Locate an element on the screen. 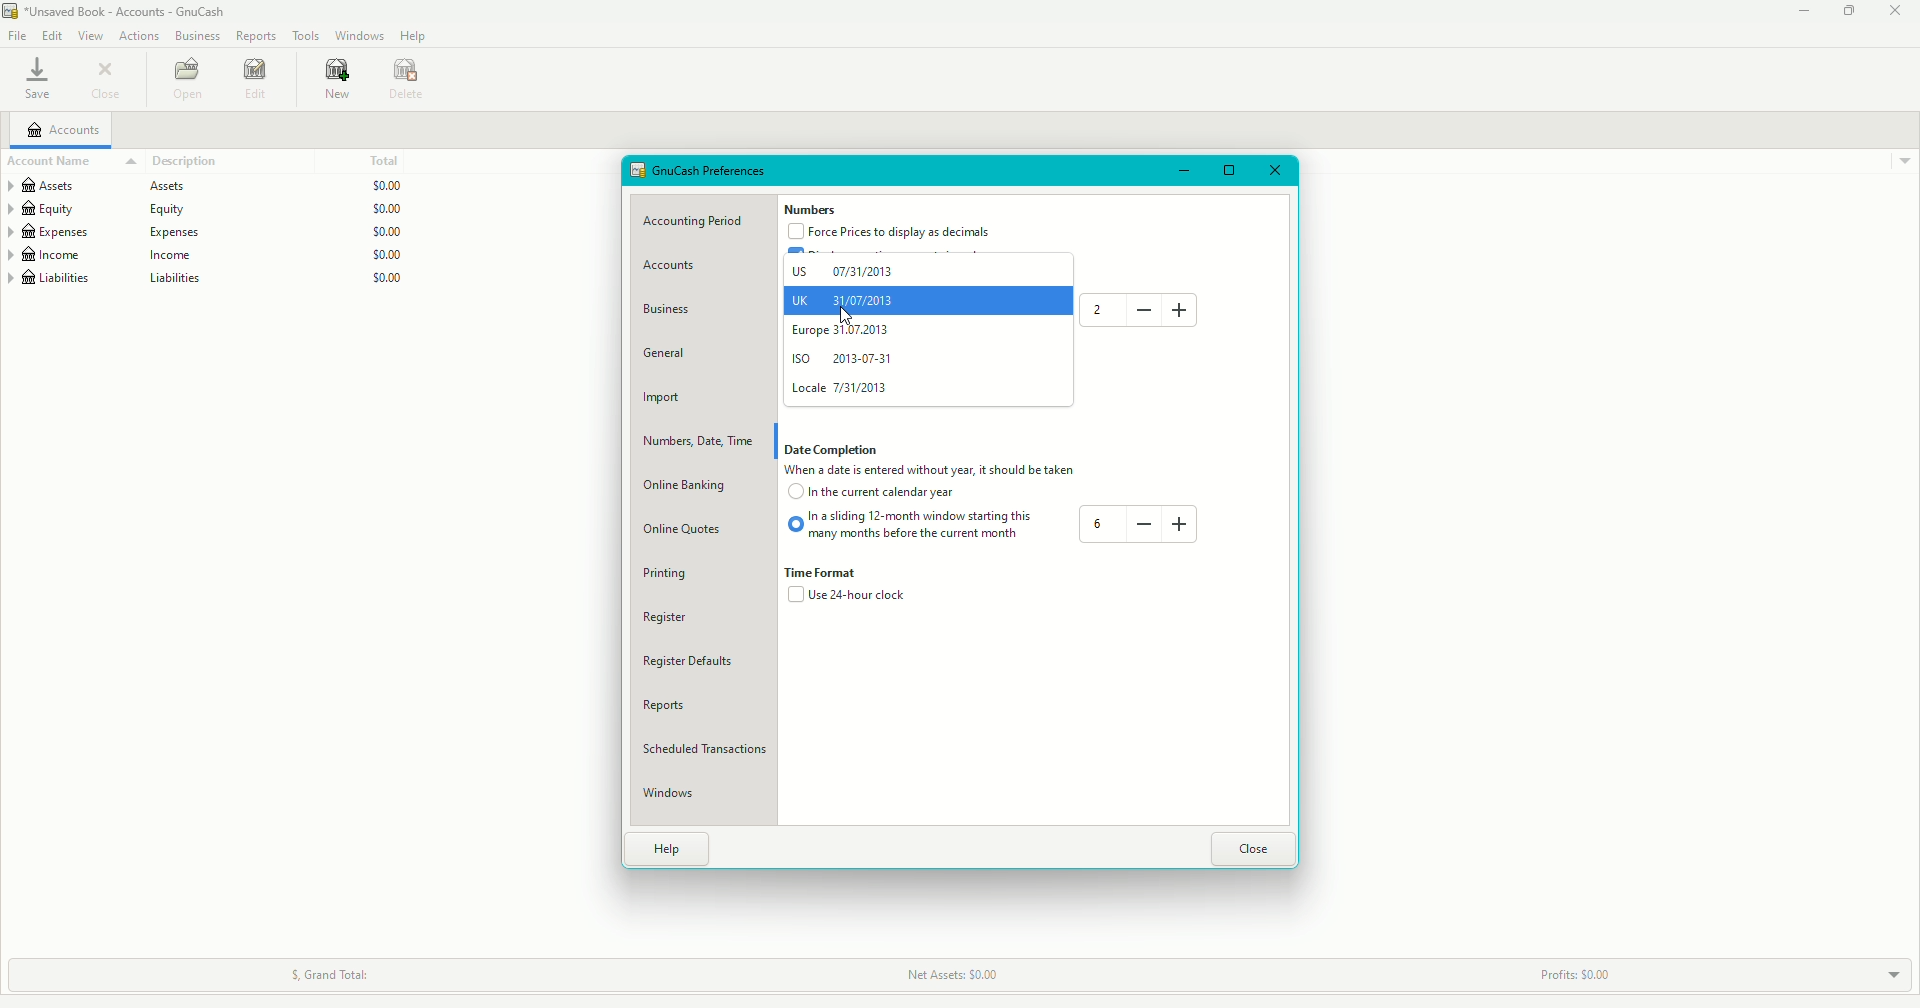 The width and height of the screenshot is (1920, 1008). Register is located at coordinates (680, 618).